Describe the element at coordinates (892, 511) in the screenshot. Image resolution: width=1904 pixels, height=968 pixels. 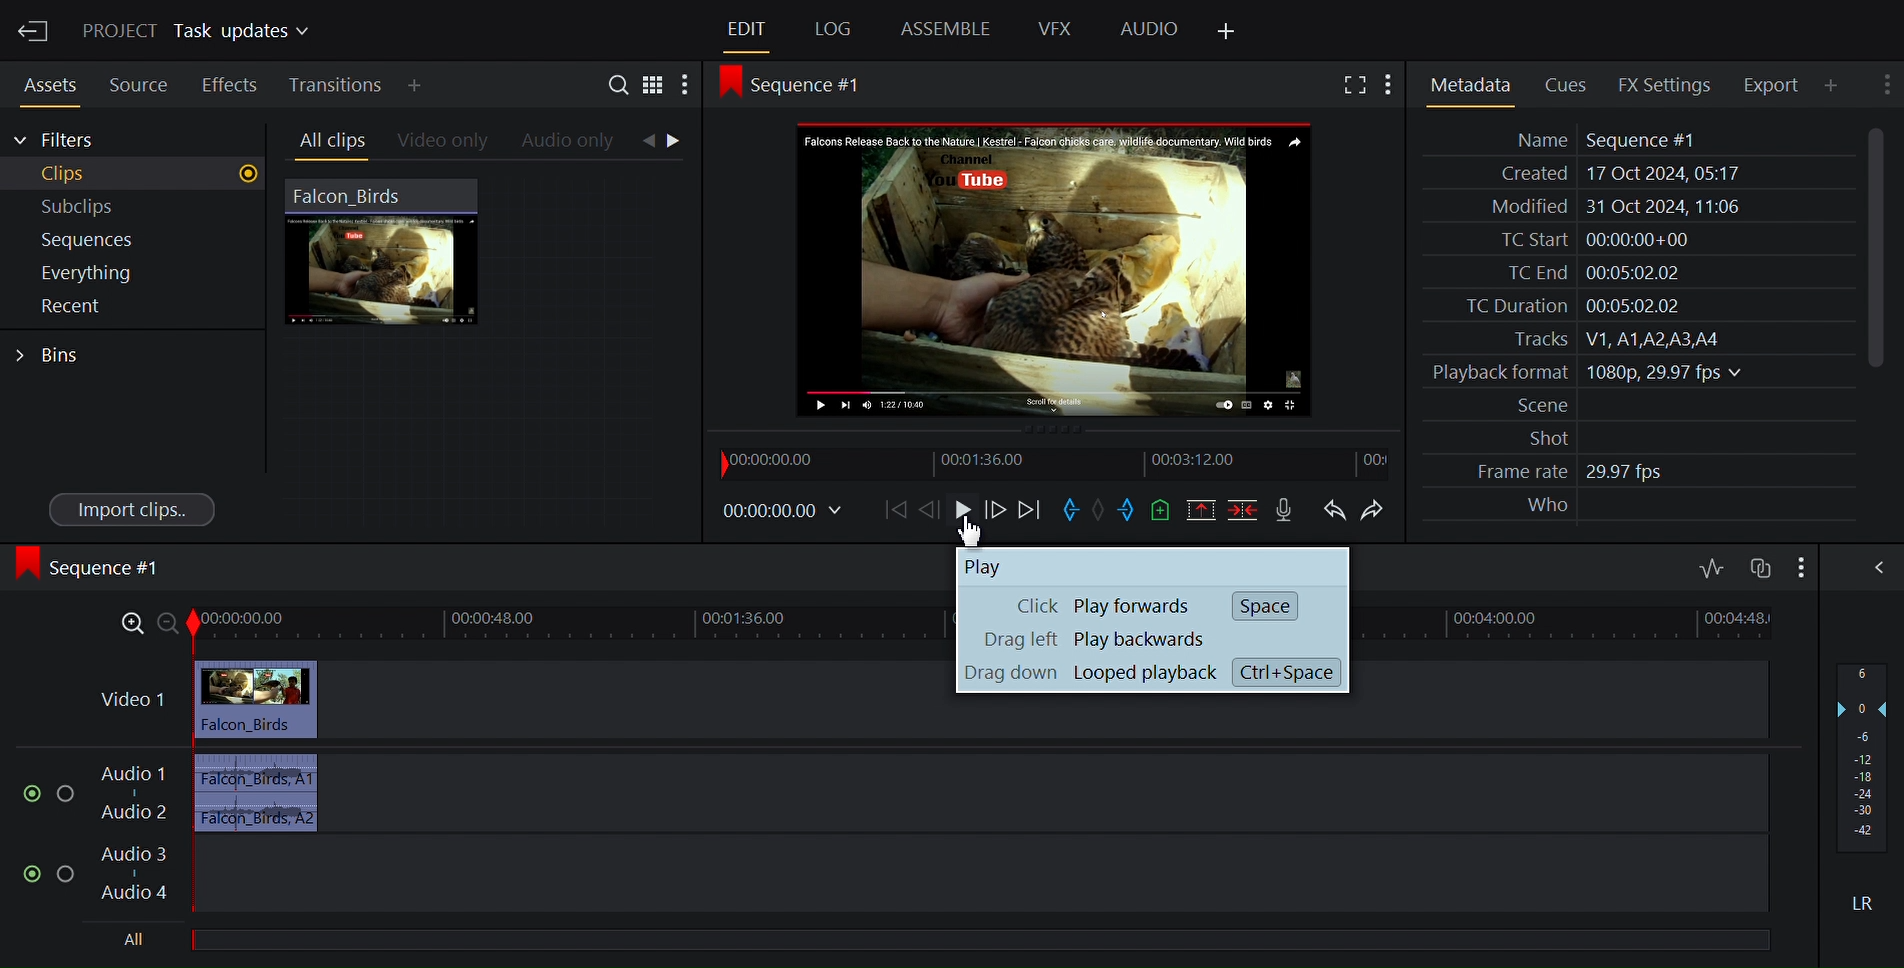
I see `Move backwards` at that location.